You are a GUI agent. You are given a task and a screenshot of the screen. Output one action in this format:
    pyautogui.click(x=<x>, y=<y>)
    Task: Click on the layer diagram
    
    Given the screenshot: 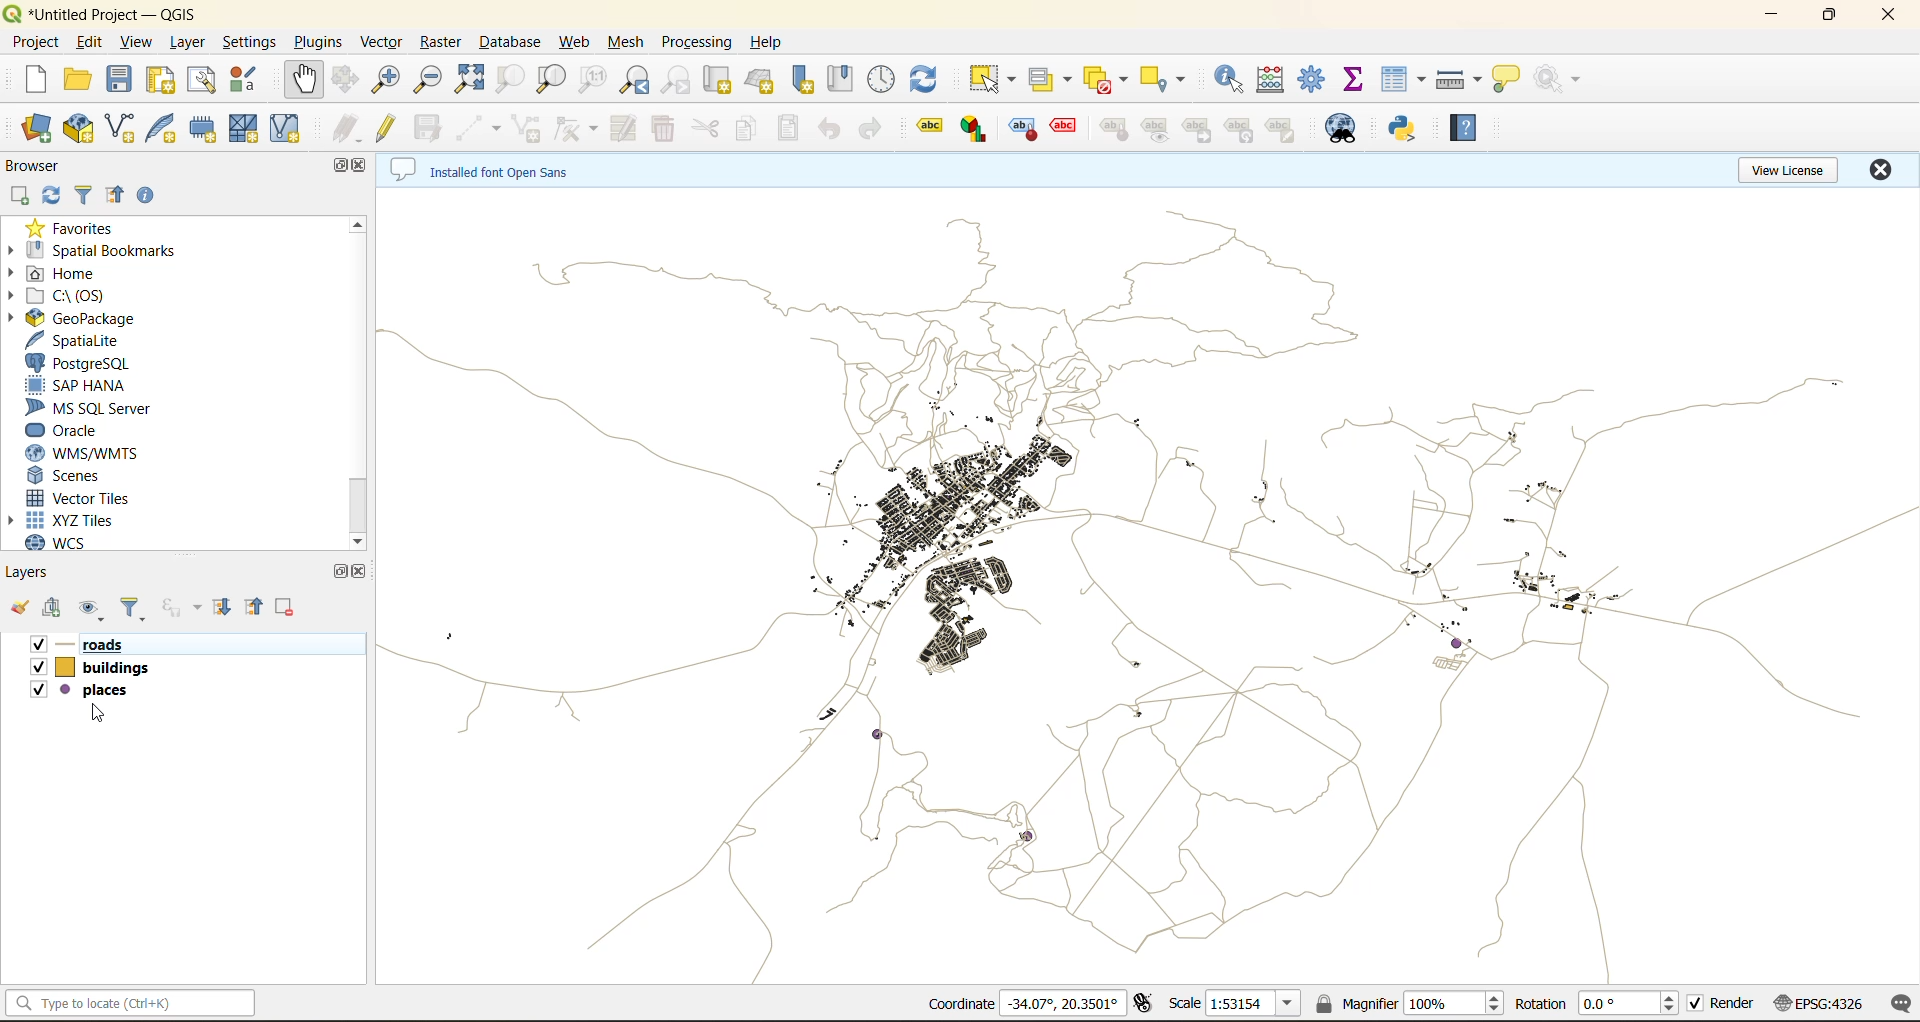 What is the action you would take?
    pyautogui.click(x=976, y=126)
    